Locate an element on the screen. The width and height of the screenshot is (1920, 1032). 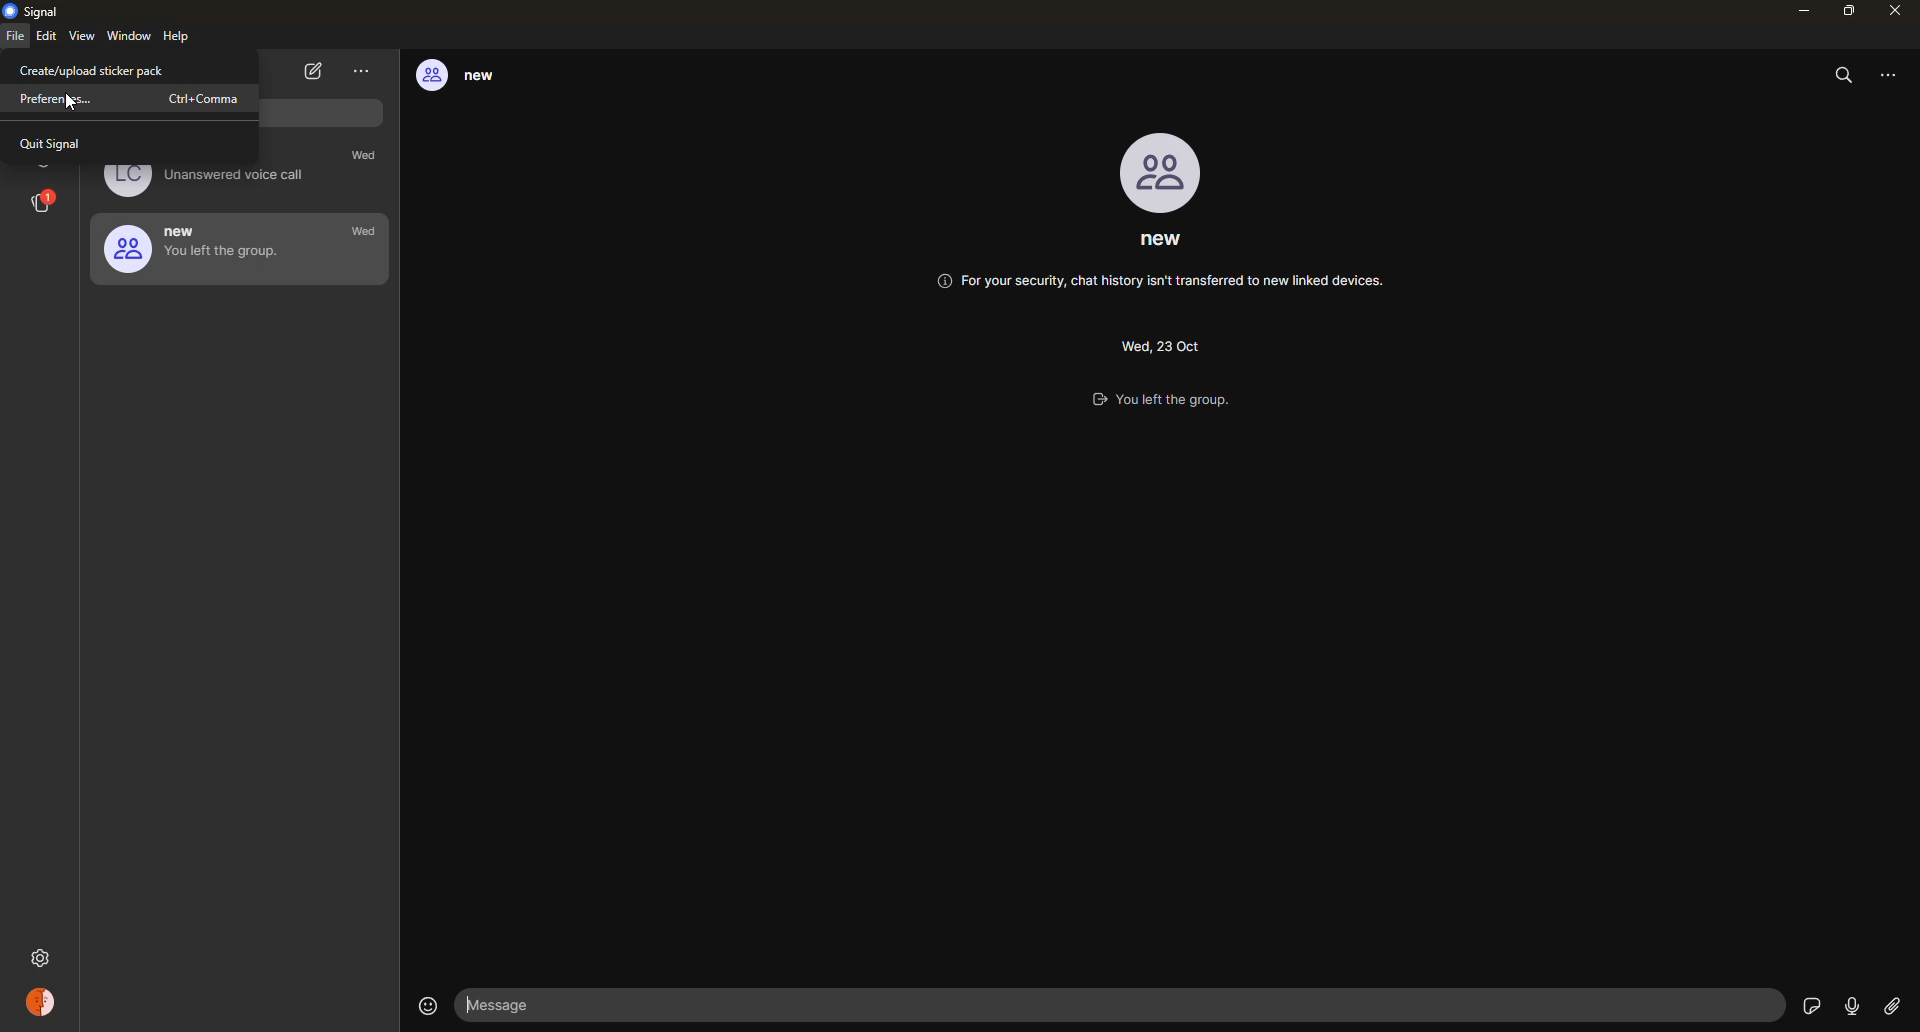
help is located at coordinates (178, 38).